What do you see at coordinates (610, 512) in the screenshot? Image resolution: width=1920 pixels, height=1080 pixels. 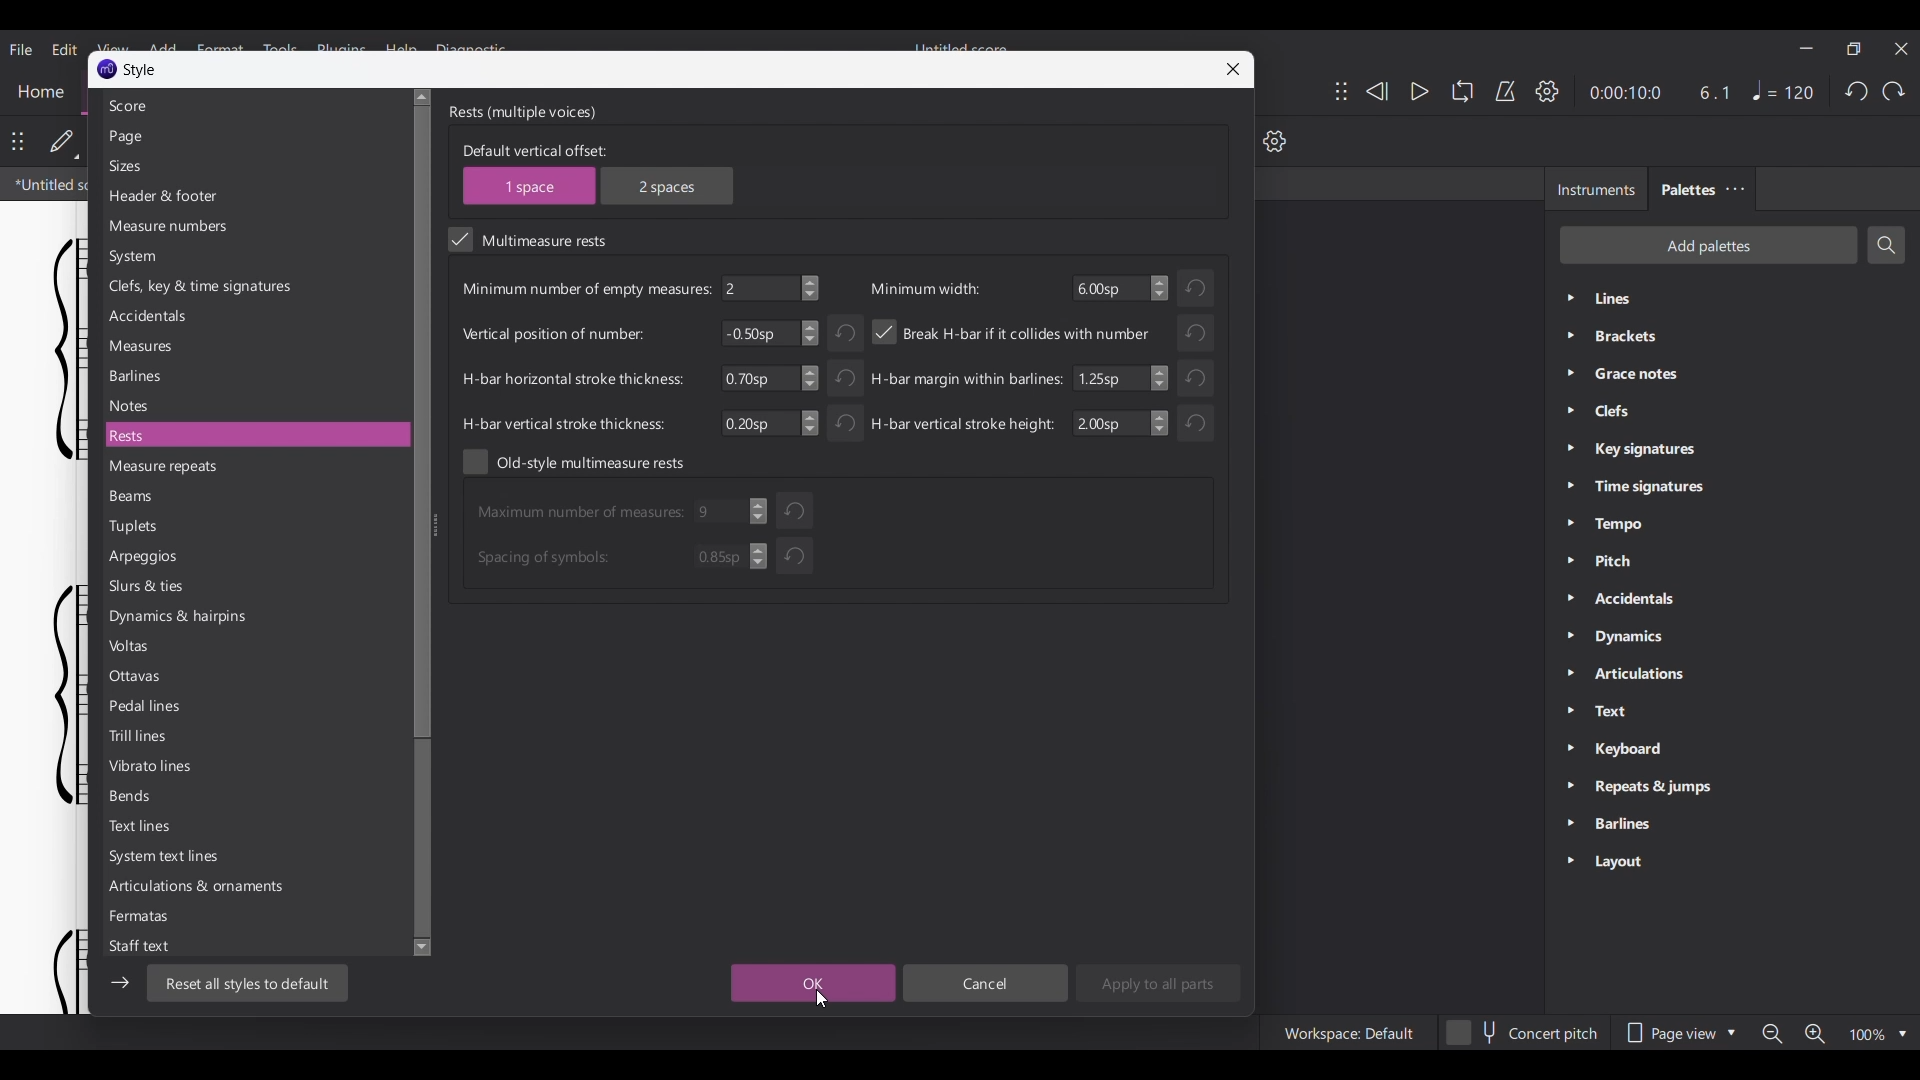 I see `Input max. number of measures` at bounding box center [610, 512].